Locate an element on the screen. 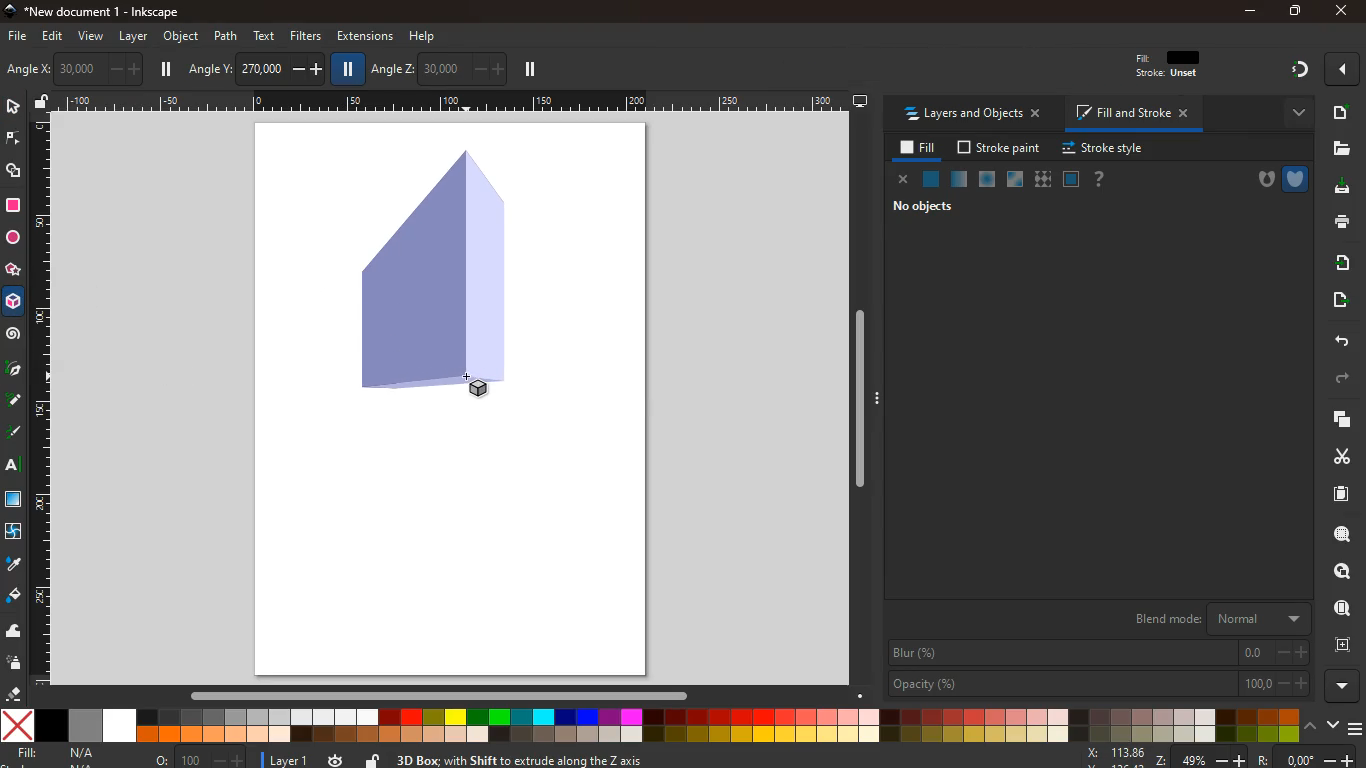 This screenshot has height=768, width=1366. forward is located at coordinates (1348, 379).